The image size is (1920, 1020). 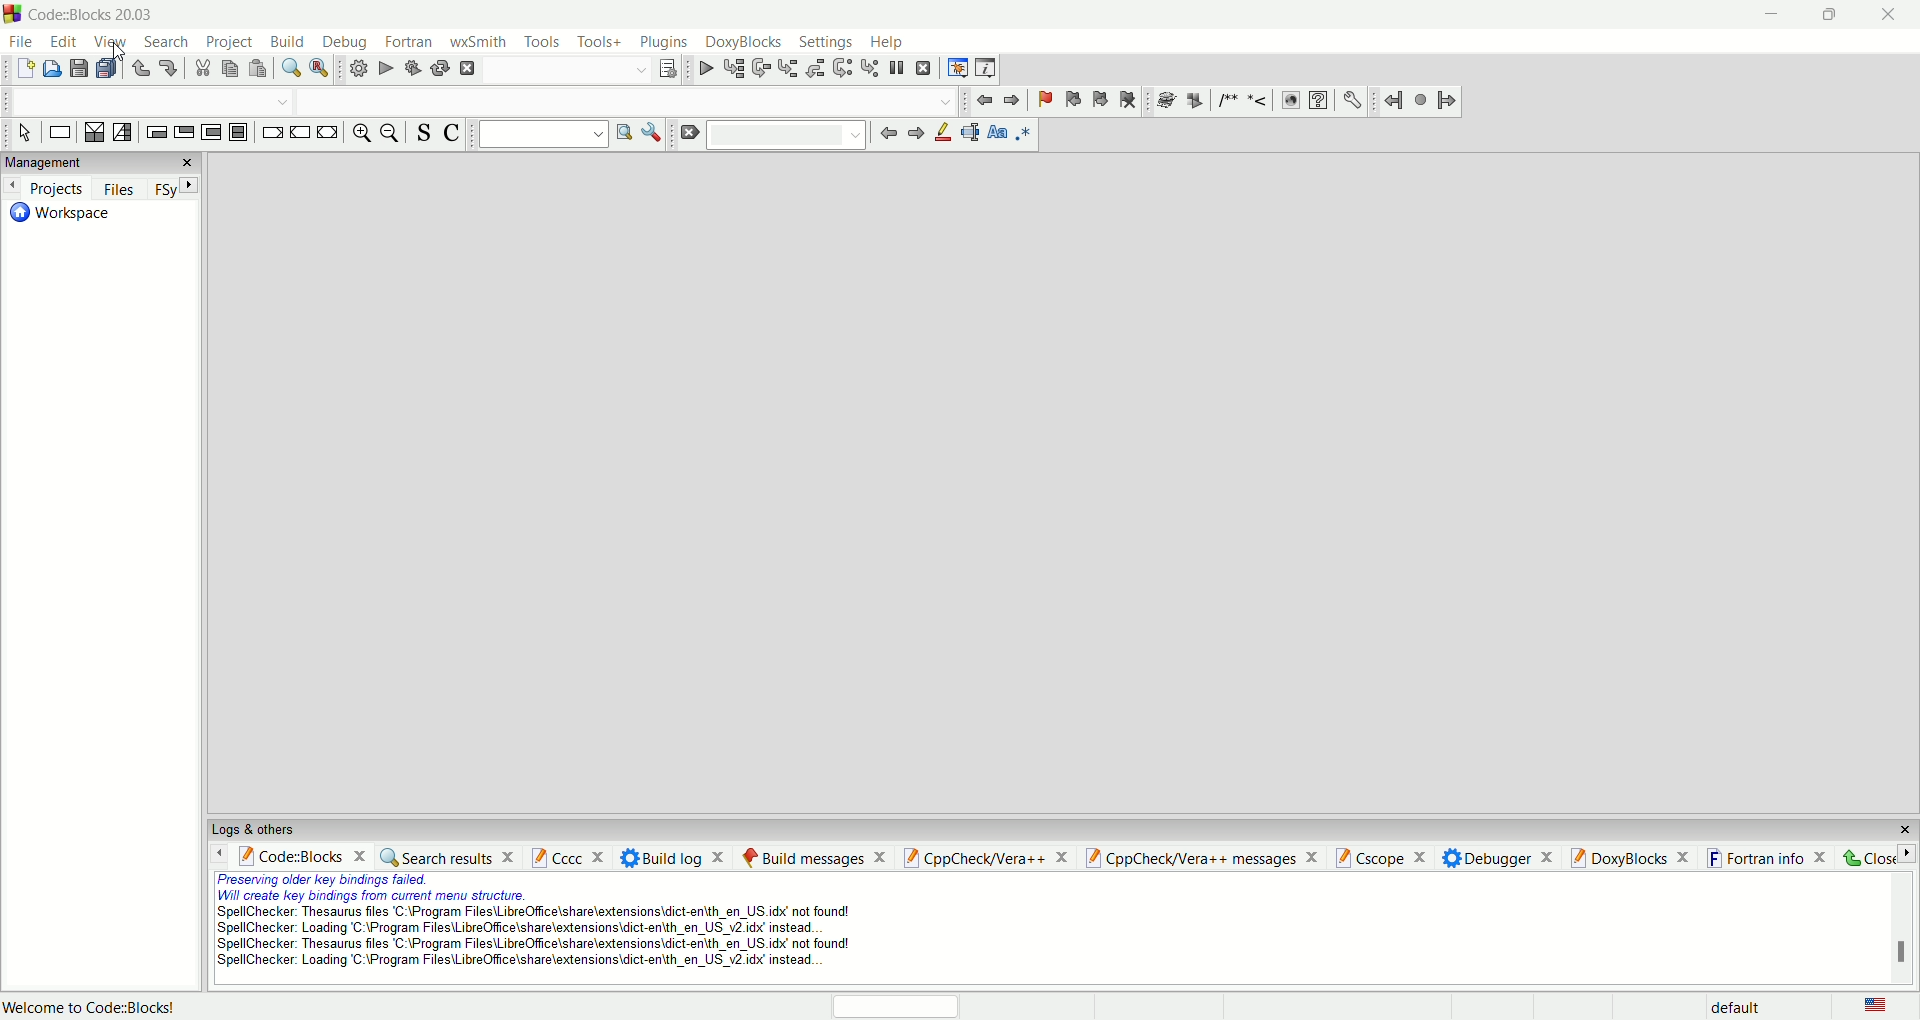 I want to click on fortan, so click(x=409, y=42).